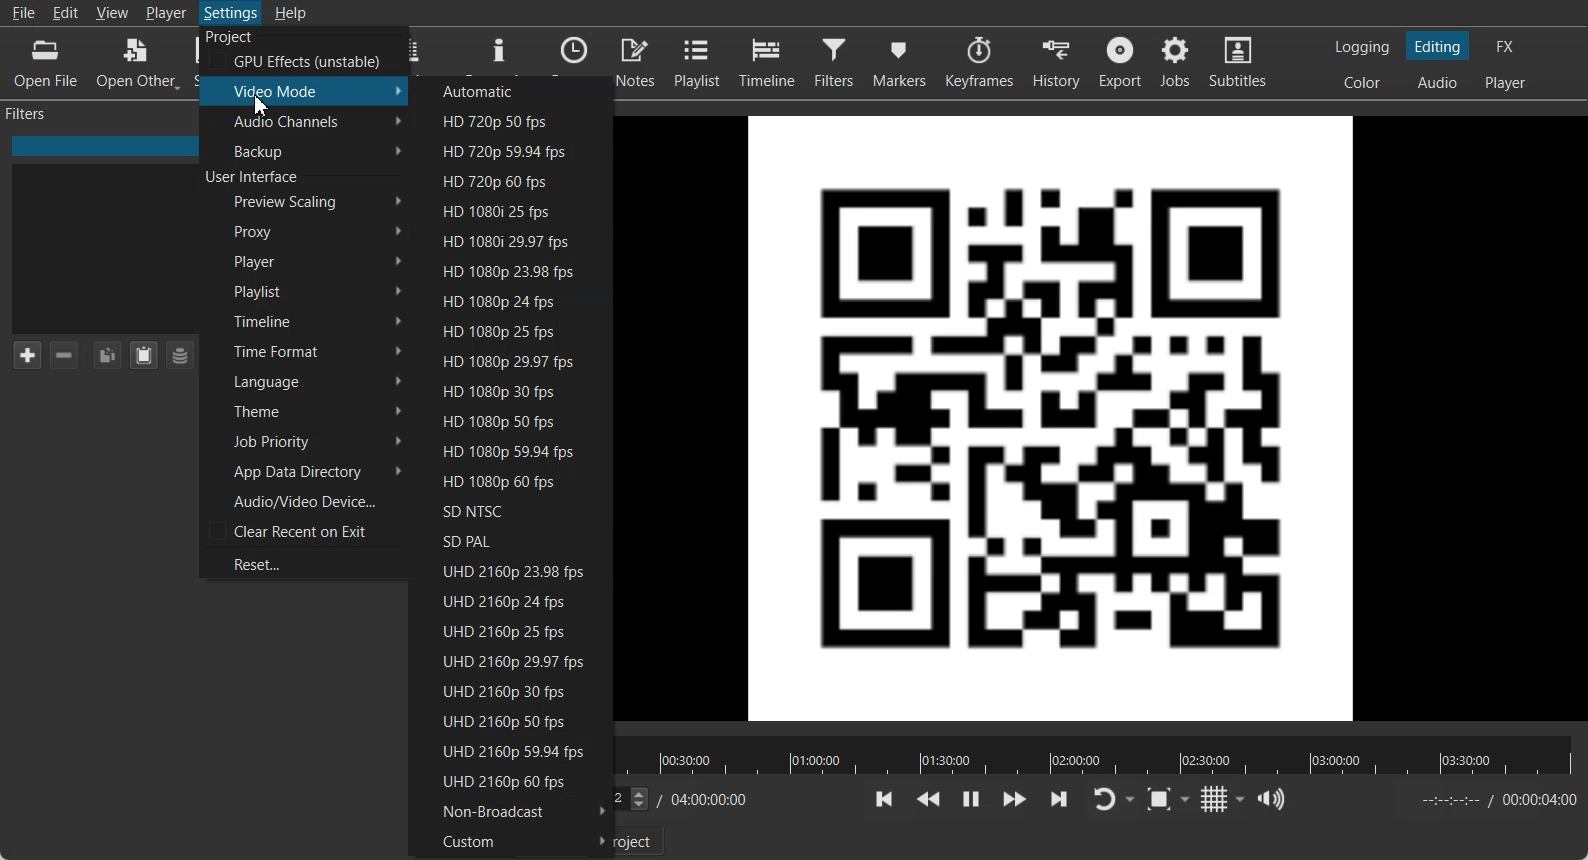  I want to click on Proxy, so click(305, 231).